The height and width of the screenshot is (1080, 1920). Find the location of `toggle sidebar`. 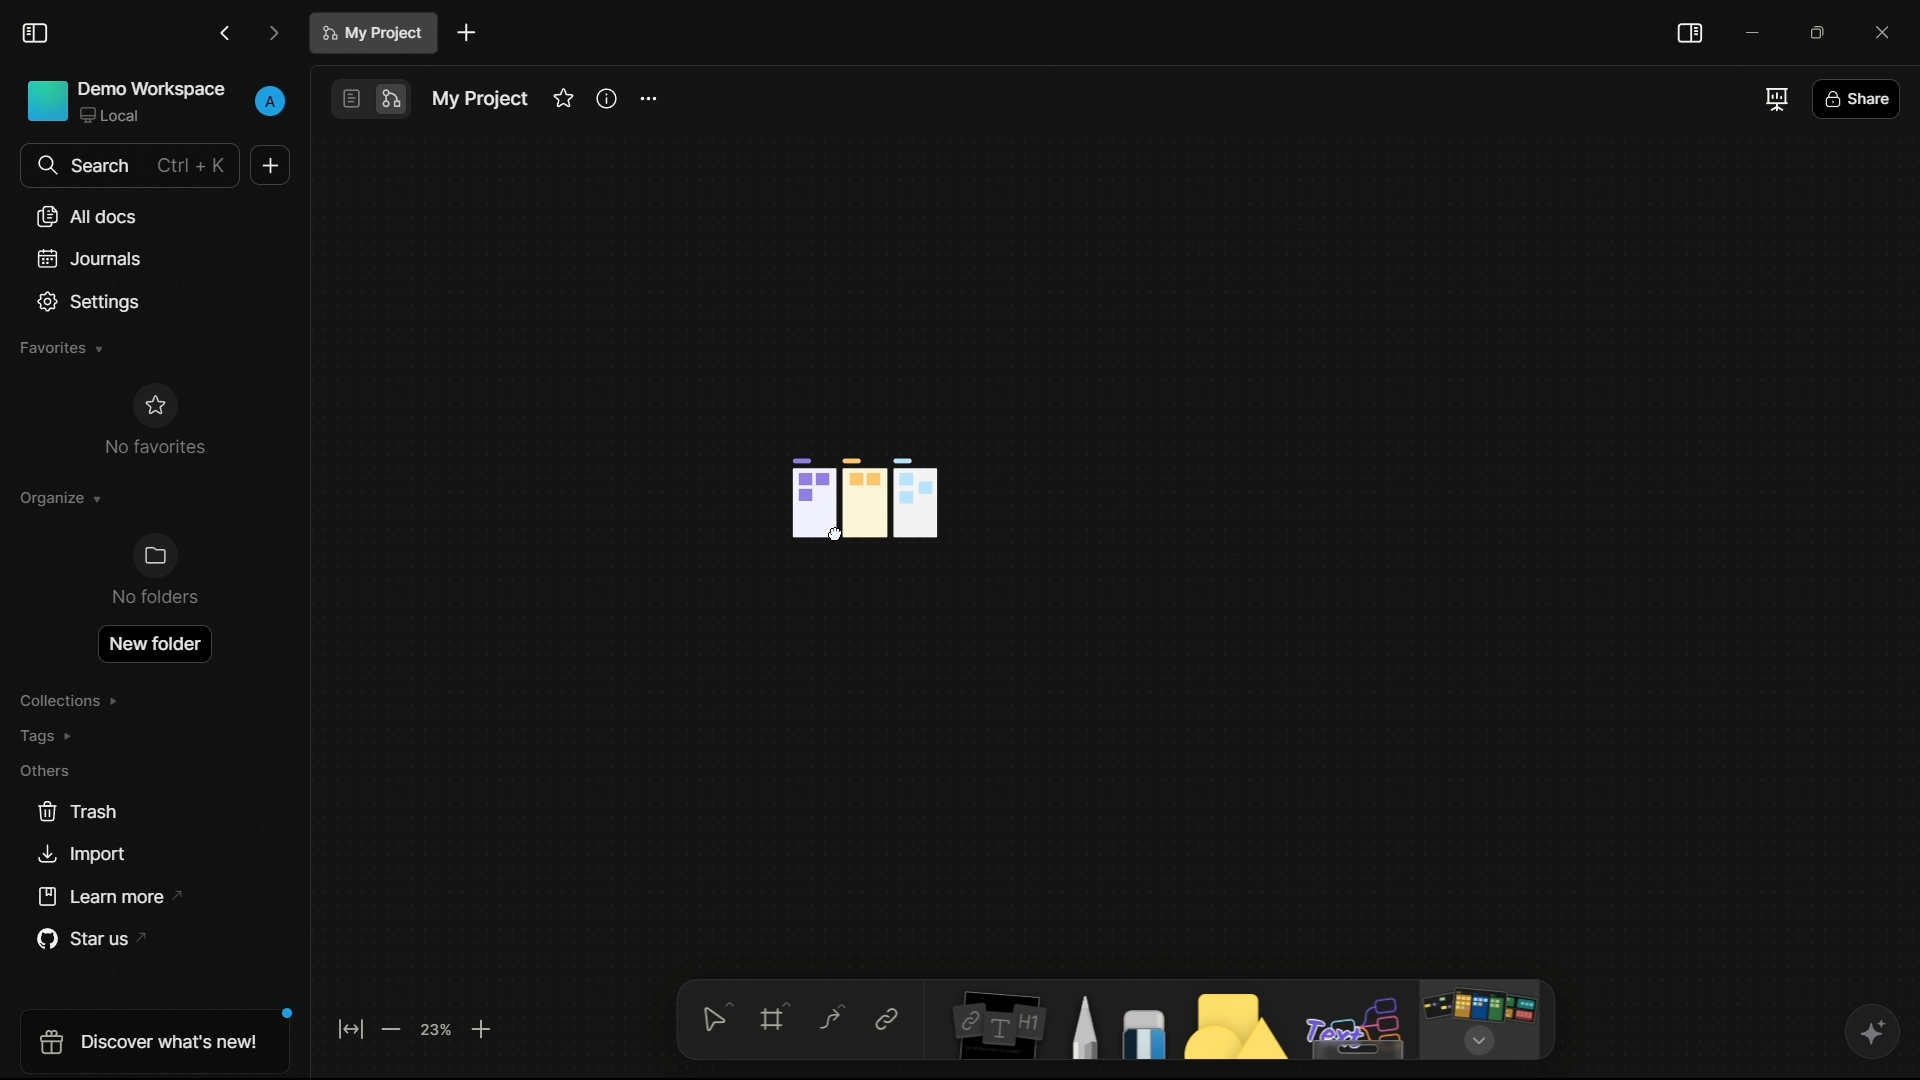

toggle sidebar is located at coordinates (1689, 33).